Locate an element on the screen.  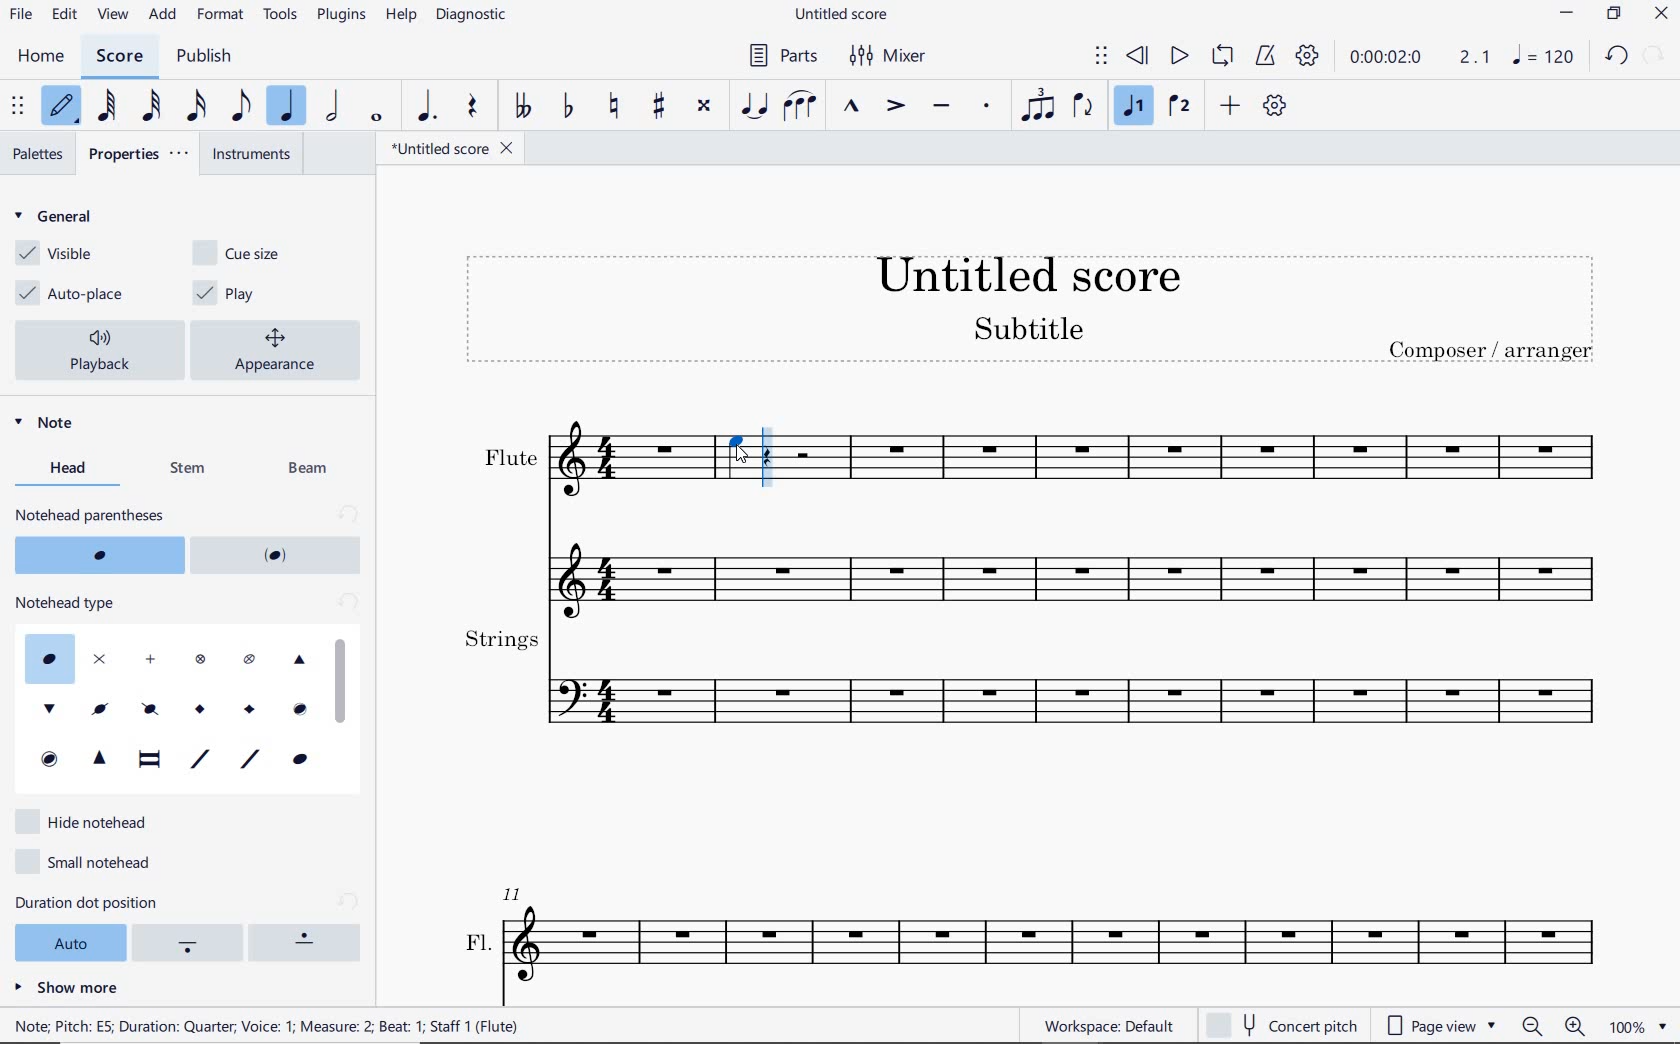
QUARTER NOTE is located at coordinates (289, 107).